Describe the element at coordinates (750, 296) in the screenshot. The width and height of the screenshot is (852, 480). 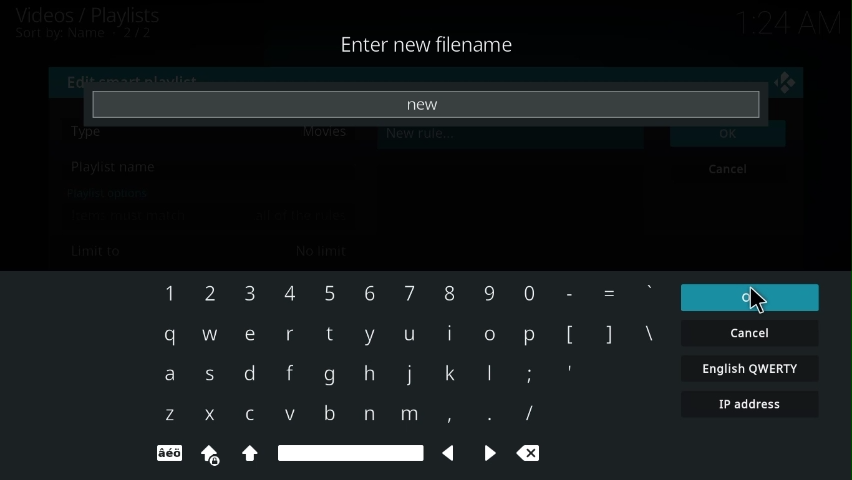
I see `ok` at that location.